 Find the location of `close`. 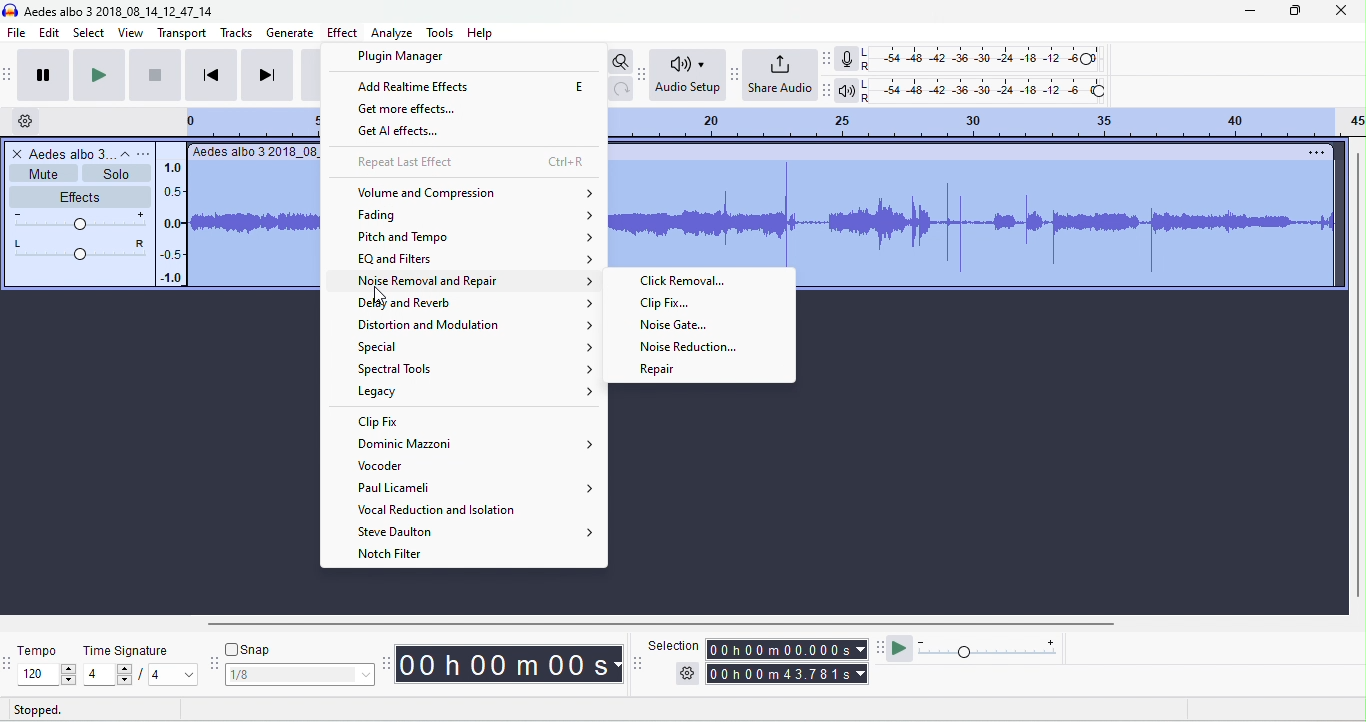

close is located at coordinates (16, 155).